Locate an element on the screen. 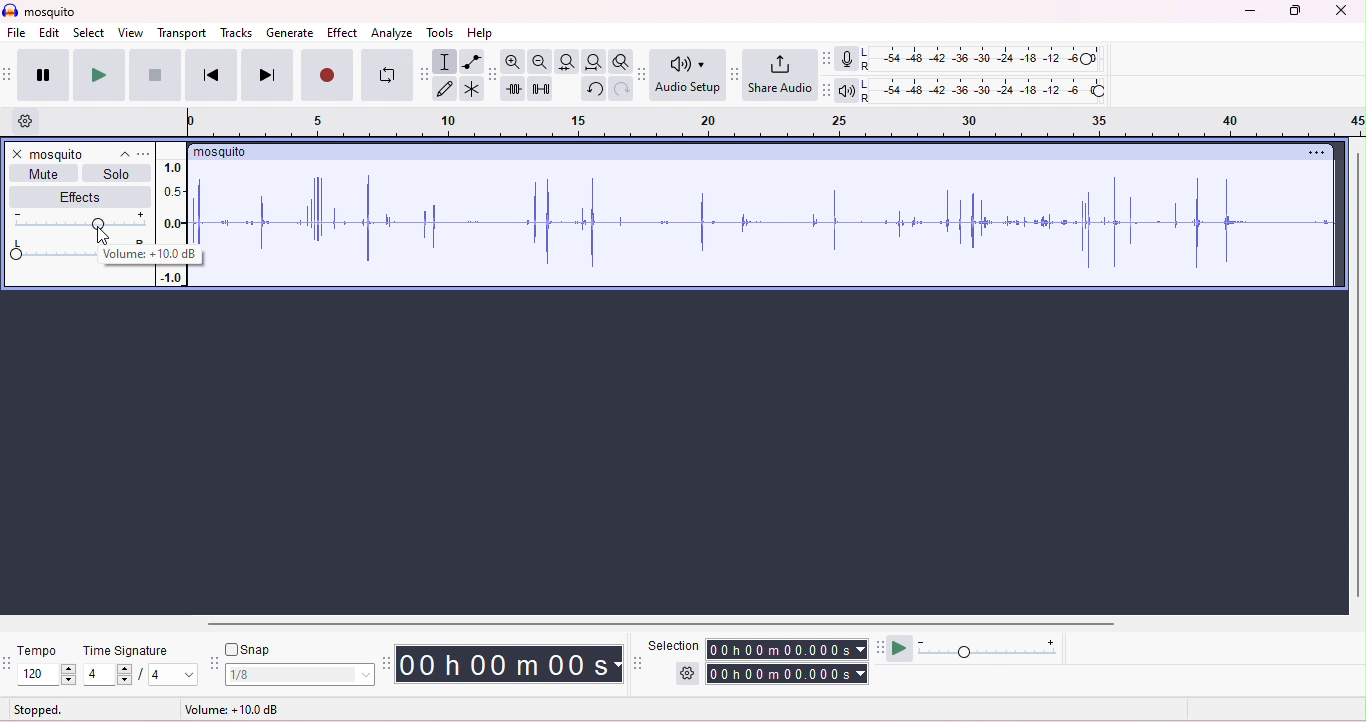 Image resolution: width=1366 pixels, height=722 pixels. track title is located at coordinates (81, 156).